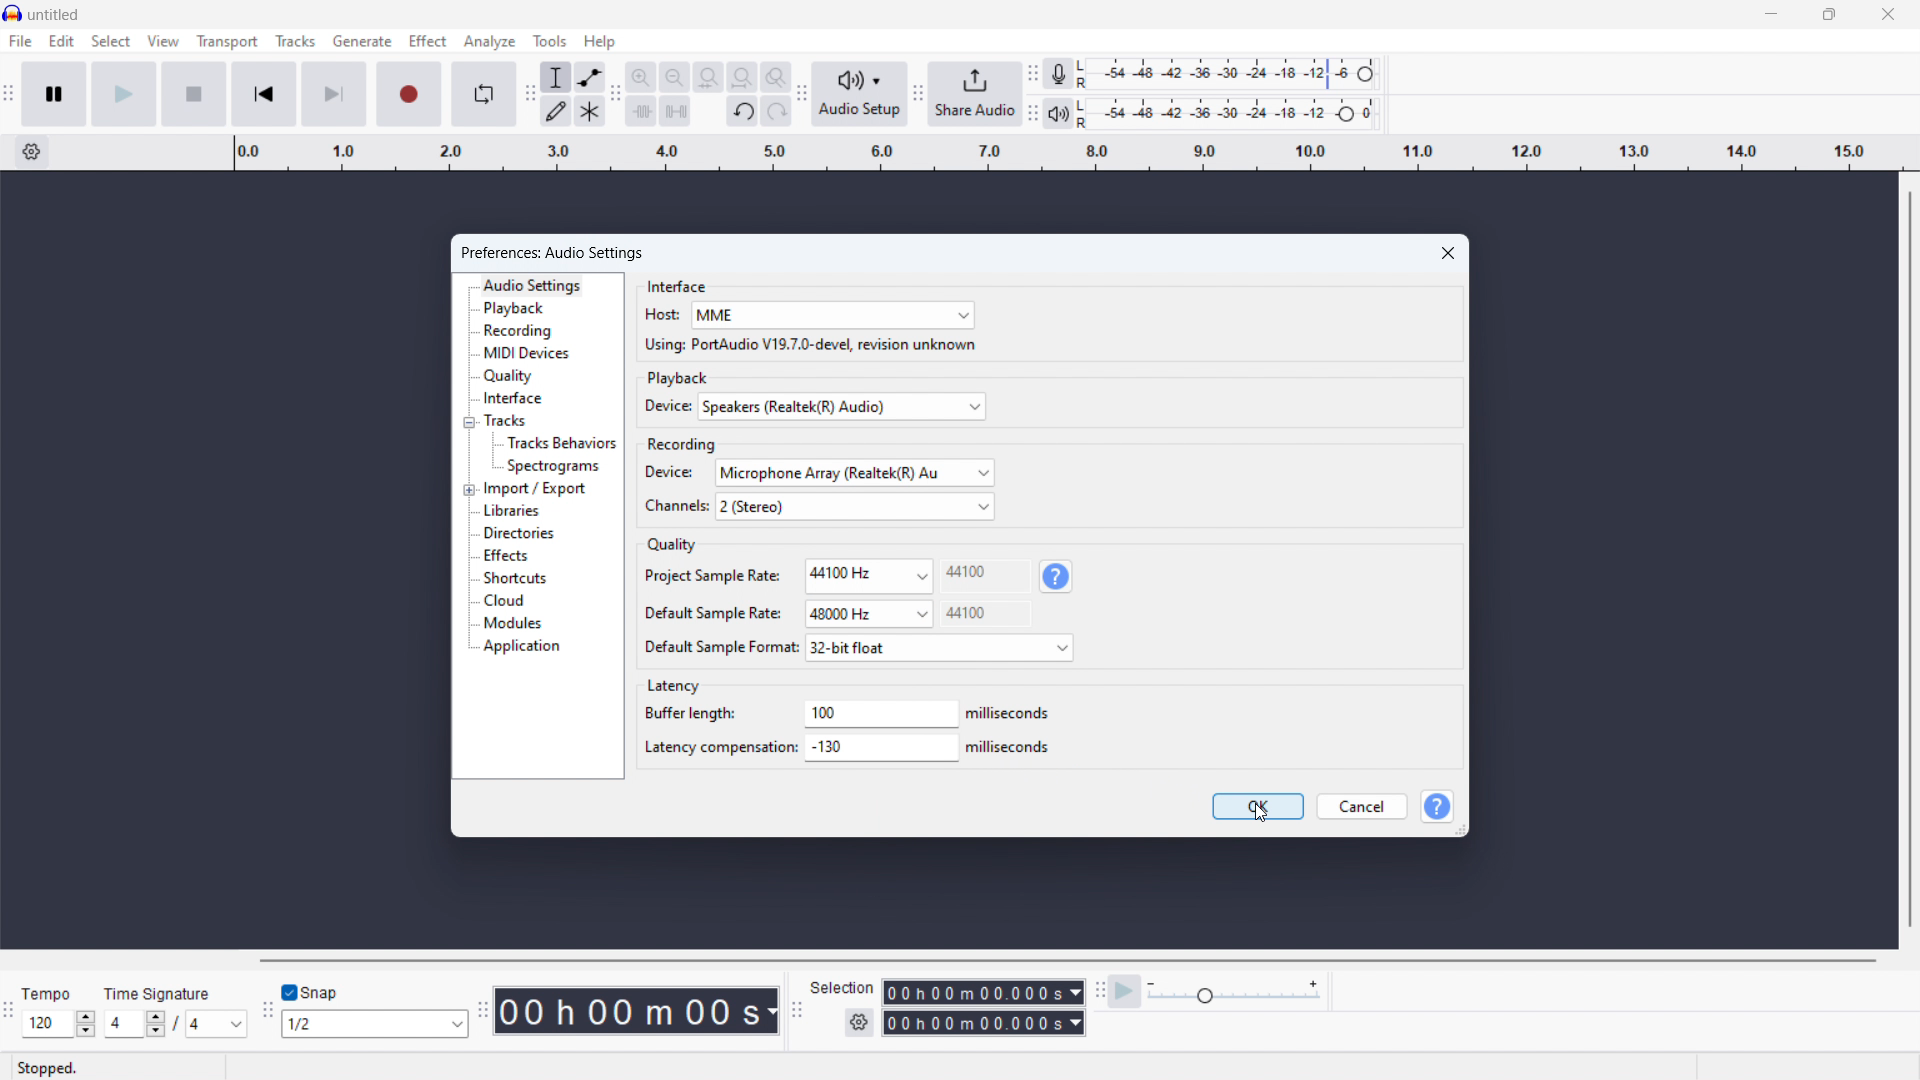  Describe the element at coordinates (1262, 816) in the screenshot. I see `cursor` at that location.